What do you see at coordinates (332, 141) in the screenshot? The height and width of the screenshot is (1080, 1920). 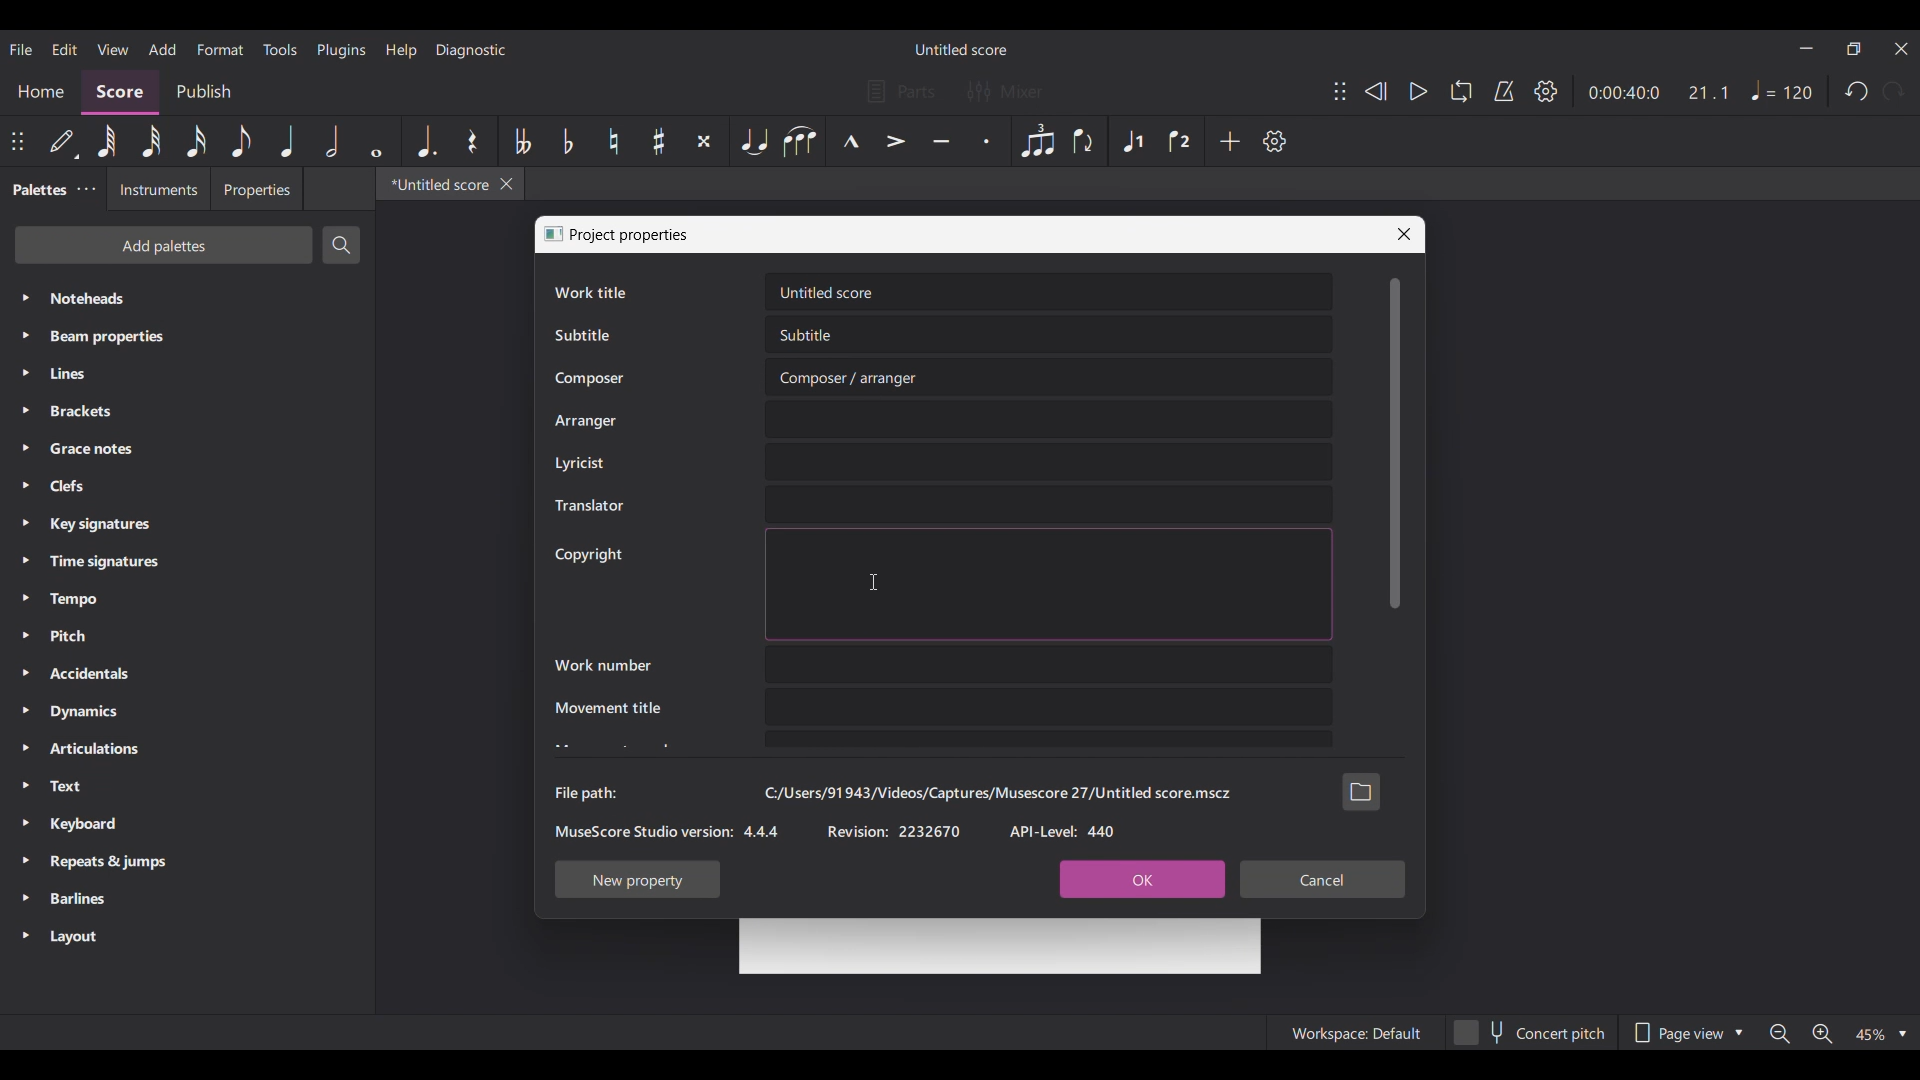 I see `Half note` at bounding box center [332, 141].